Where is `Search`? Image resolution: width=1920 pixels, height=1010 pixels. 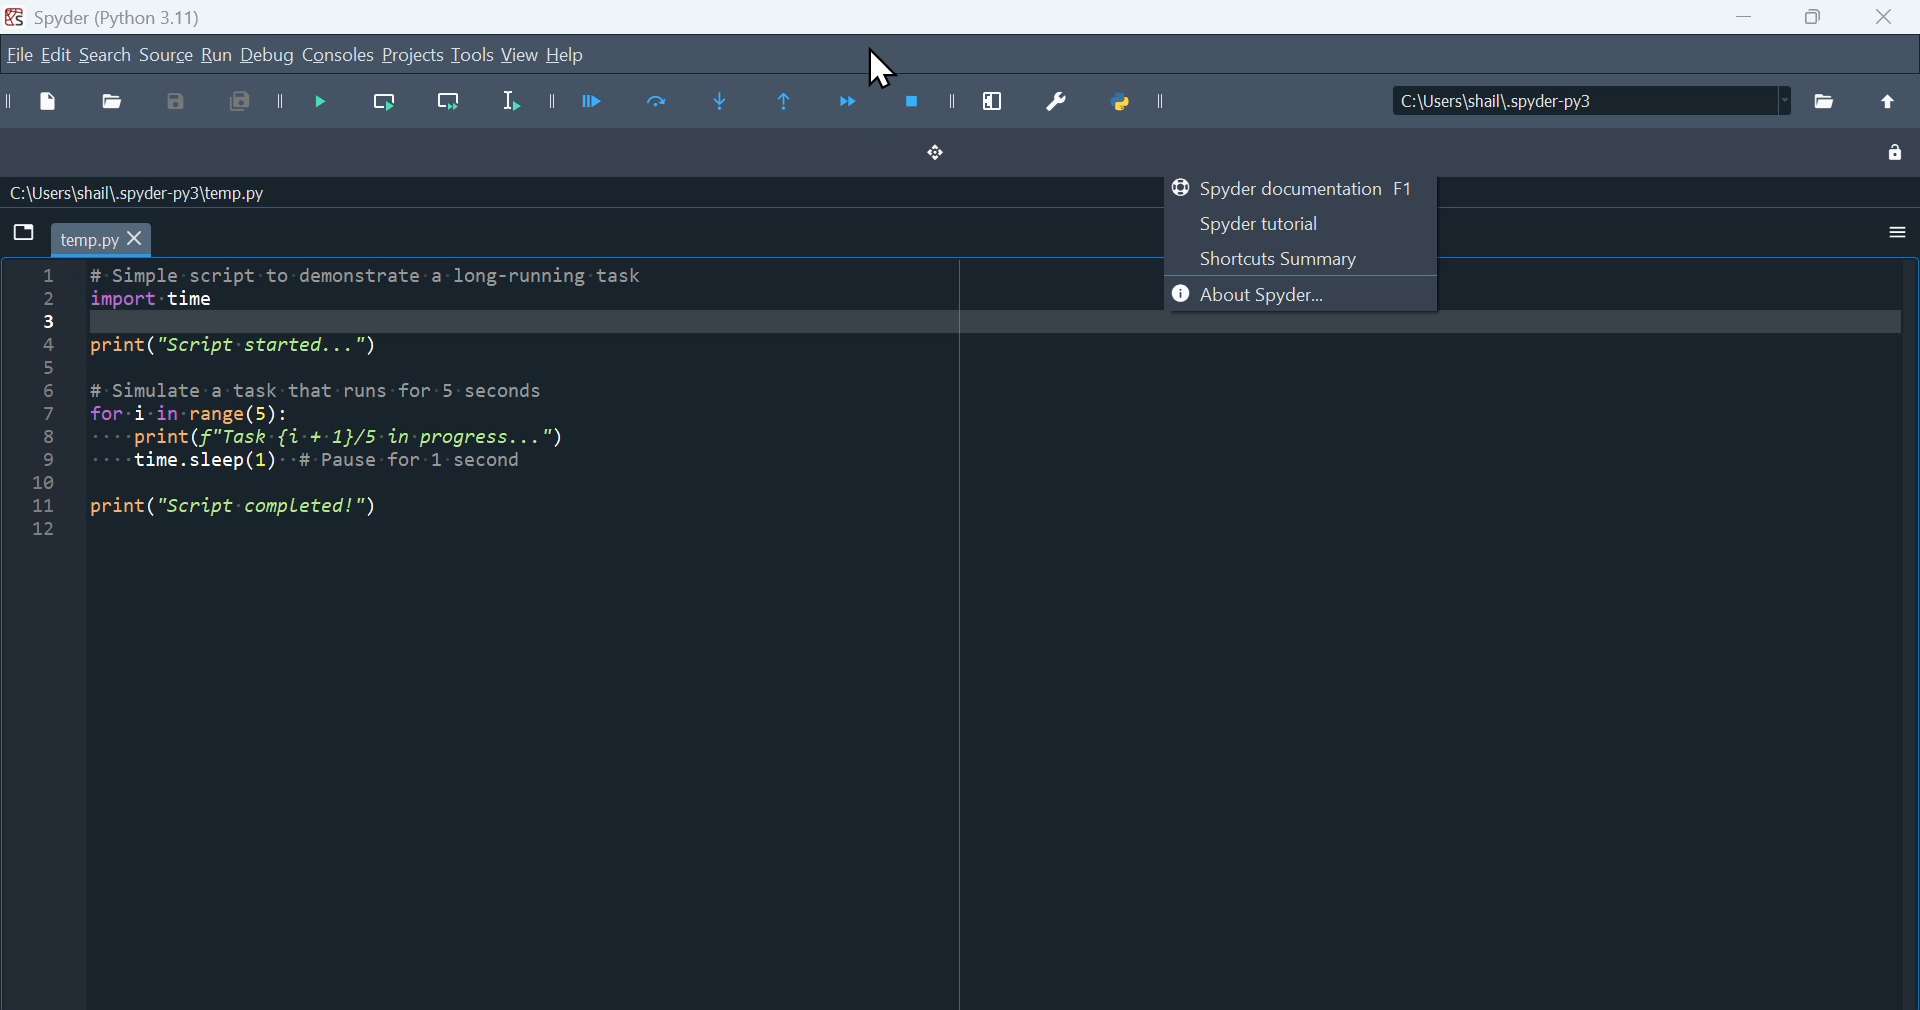
Search is located at coordinates (106, 57).